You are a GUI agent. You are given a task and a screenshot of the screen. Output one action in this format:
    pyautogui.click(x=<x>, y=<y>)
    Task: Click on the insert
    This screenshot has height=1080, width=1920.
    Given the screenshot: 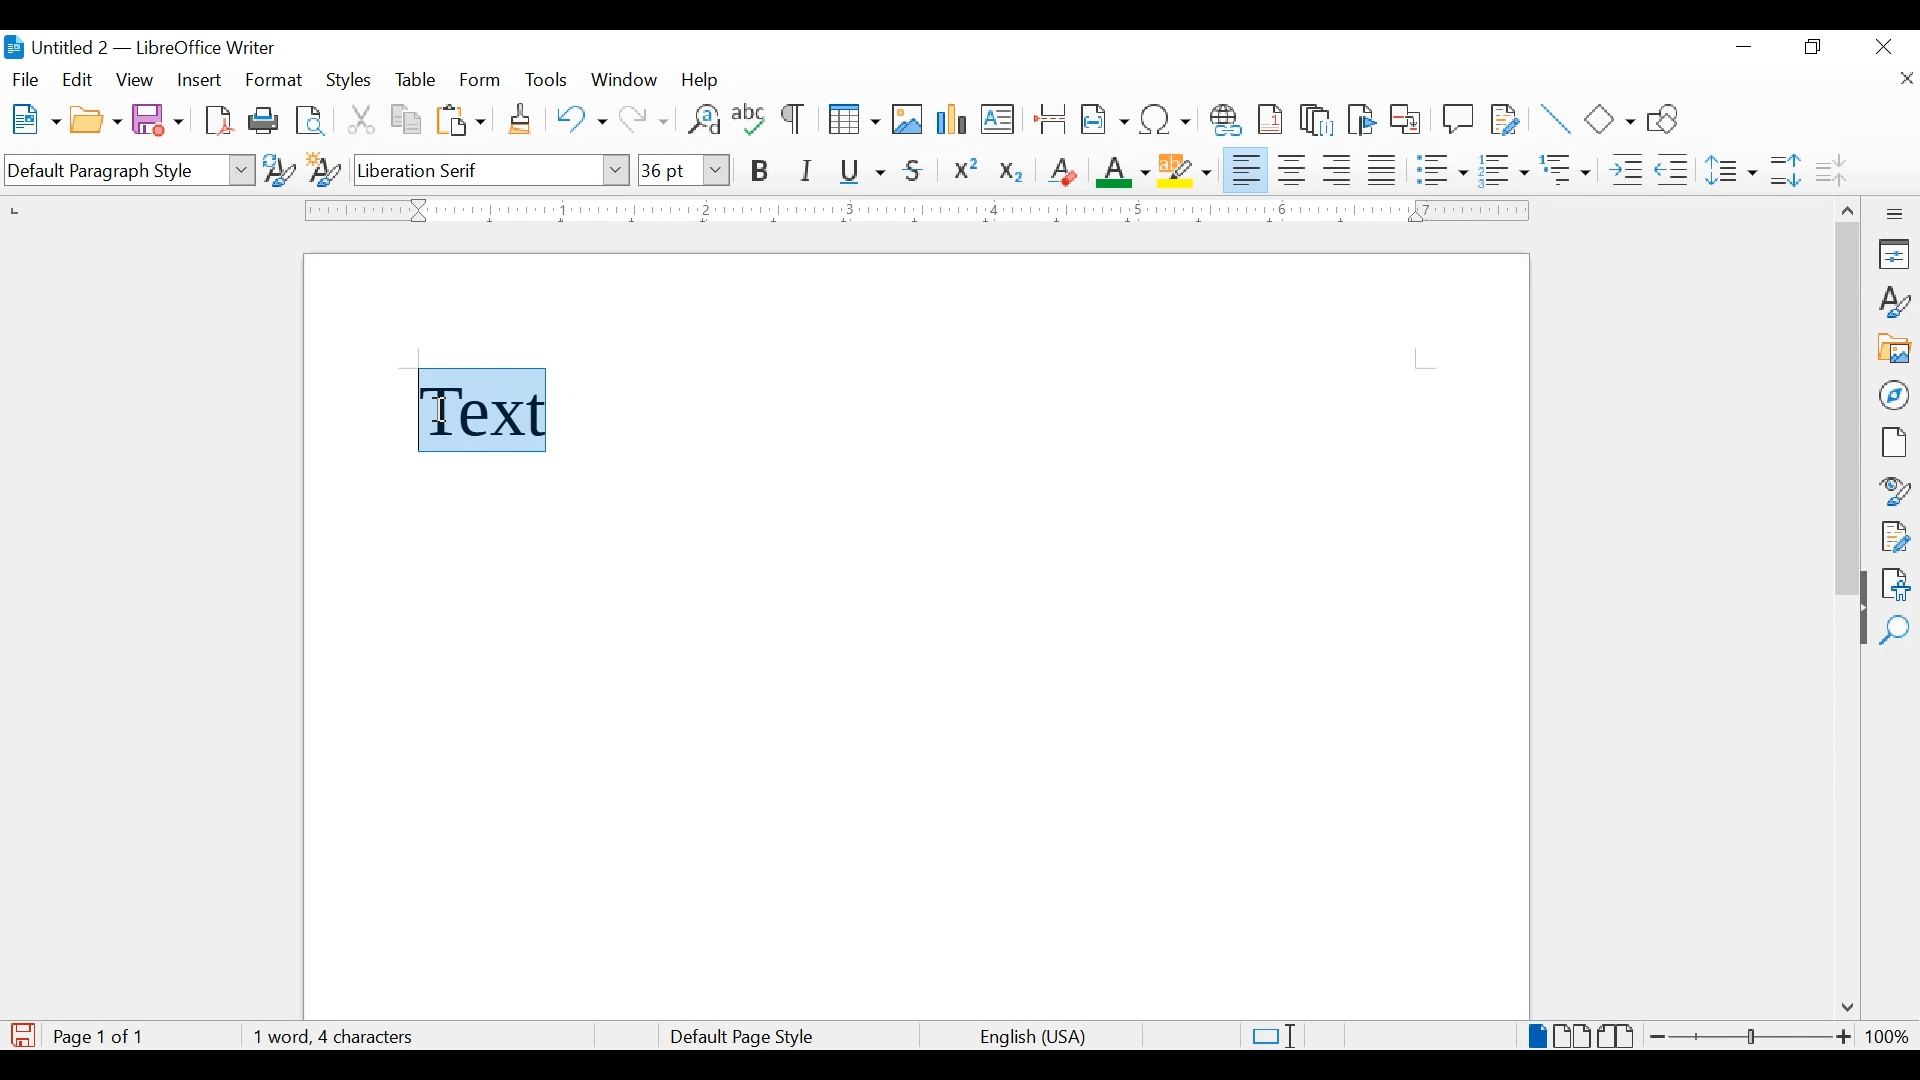 What is the action you would take?
    pyautogui.click(x=198, y=80)
    